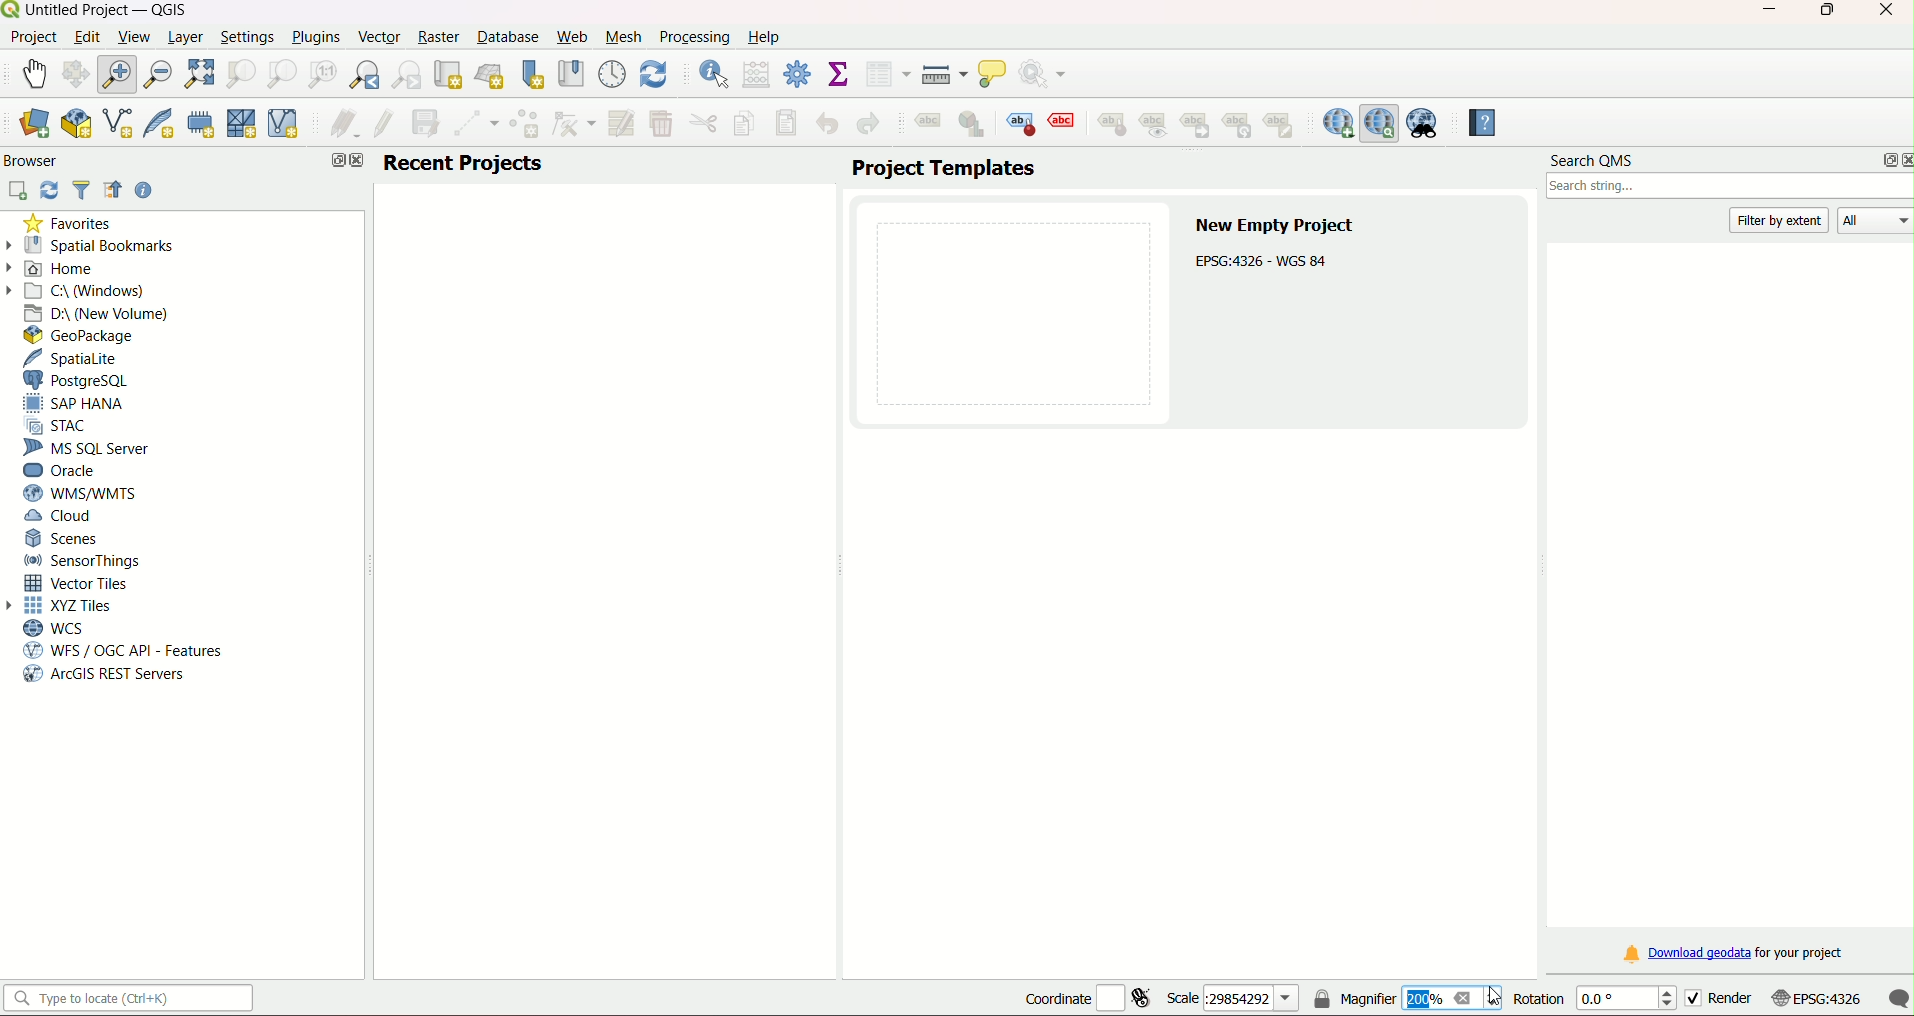 This screenshot has height=1016, width=1914. I want to click on recent projects, so click(464, 163).